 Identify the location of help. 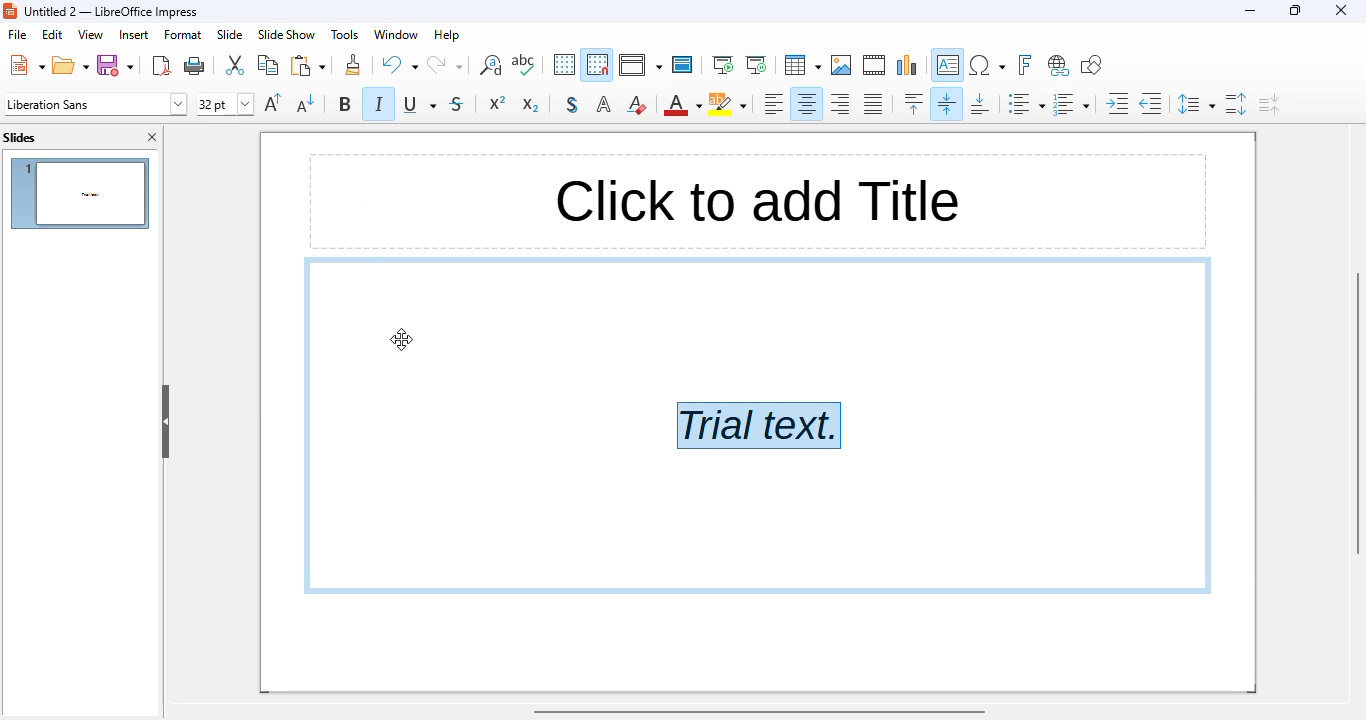
(447, 35).